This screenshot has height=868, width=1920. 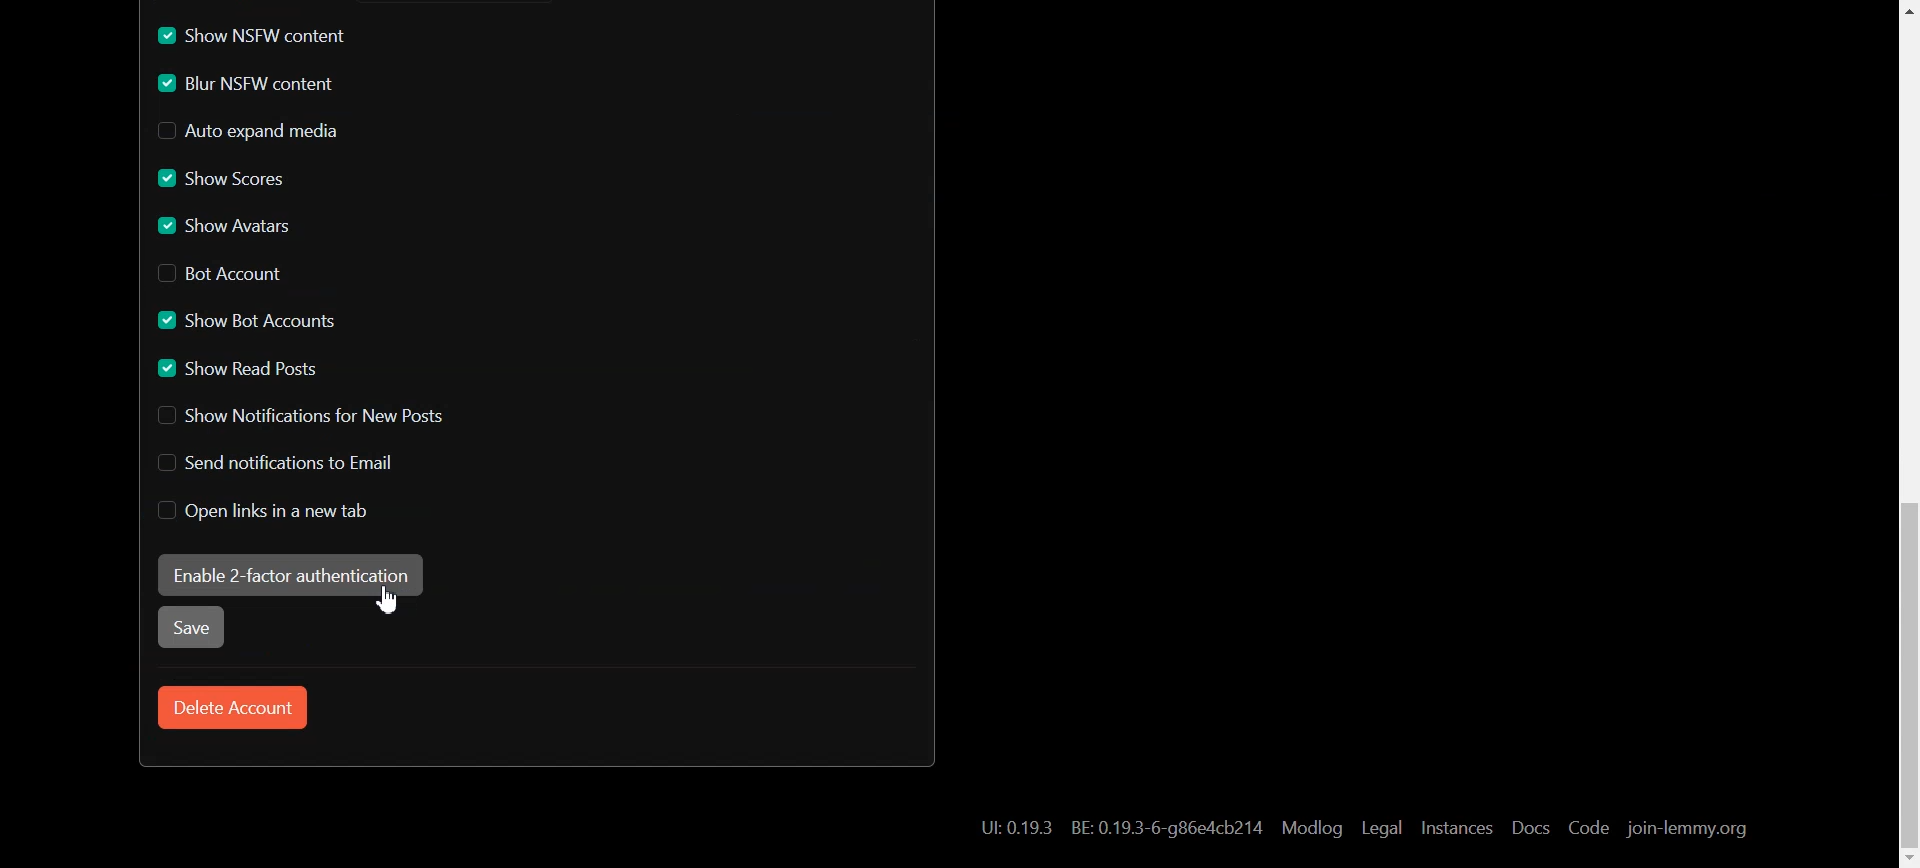 I want to click on Disable Auto expand media, so click(x=282, y=132).